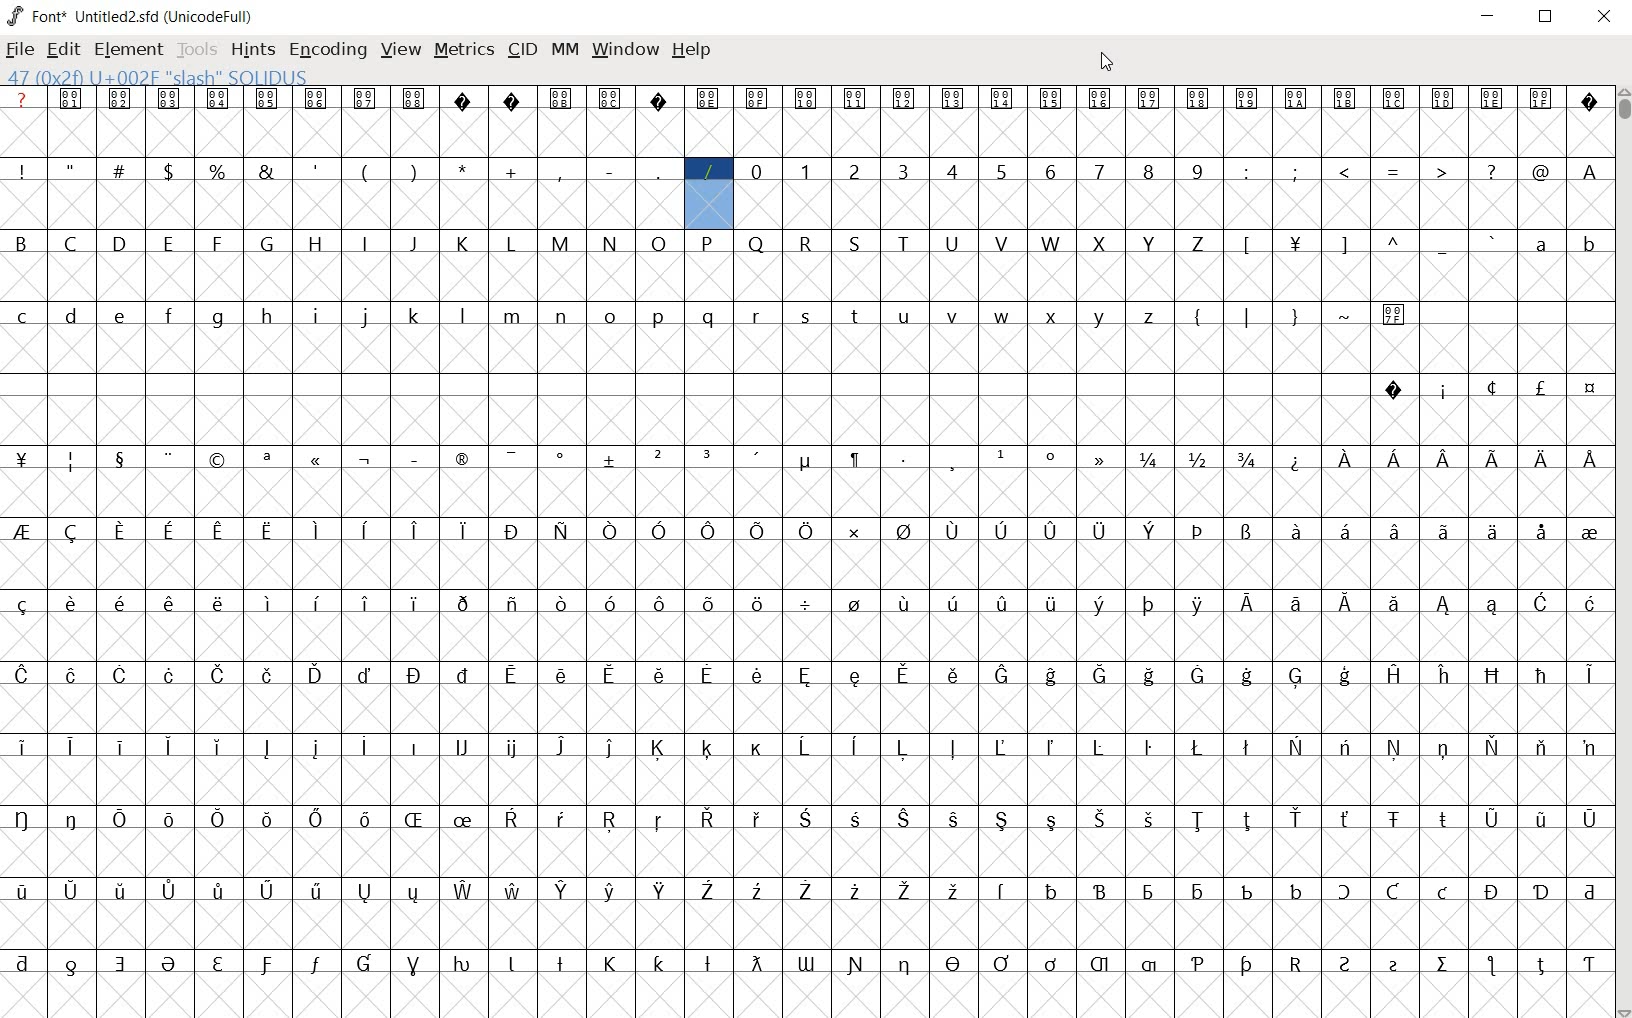 Image resolution: width=1632 pixels, height=1018 pixels. I want to click on glyph, so click(20, 242).